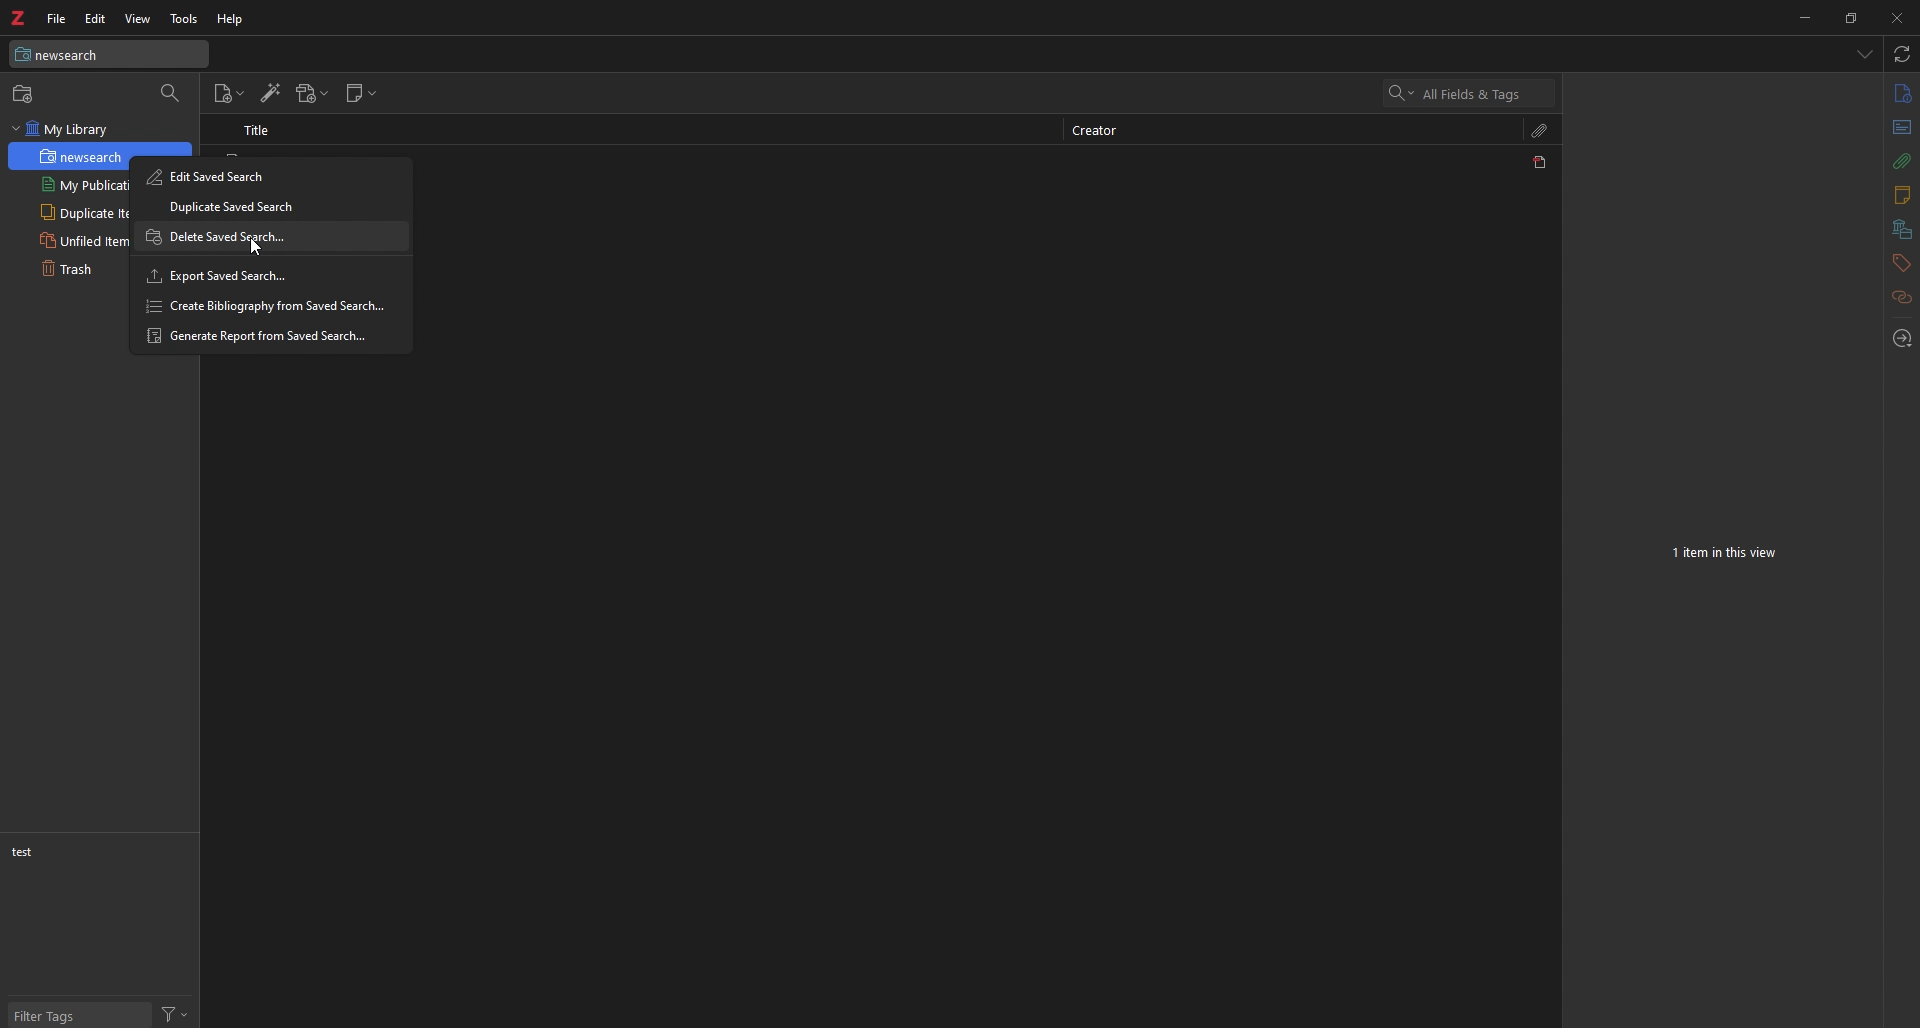 The height and width of the screenshot is (1028, 1920). What do you see at coordinates (1906, 339) in the screenshot?
I see `Locate` at bounding box center [1906, 339].